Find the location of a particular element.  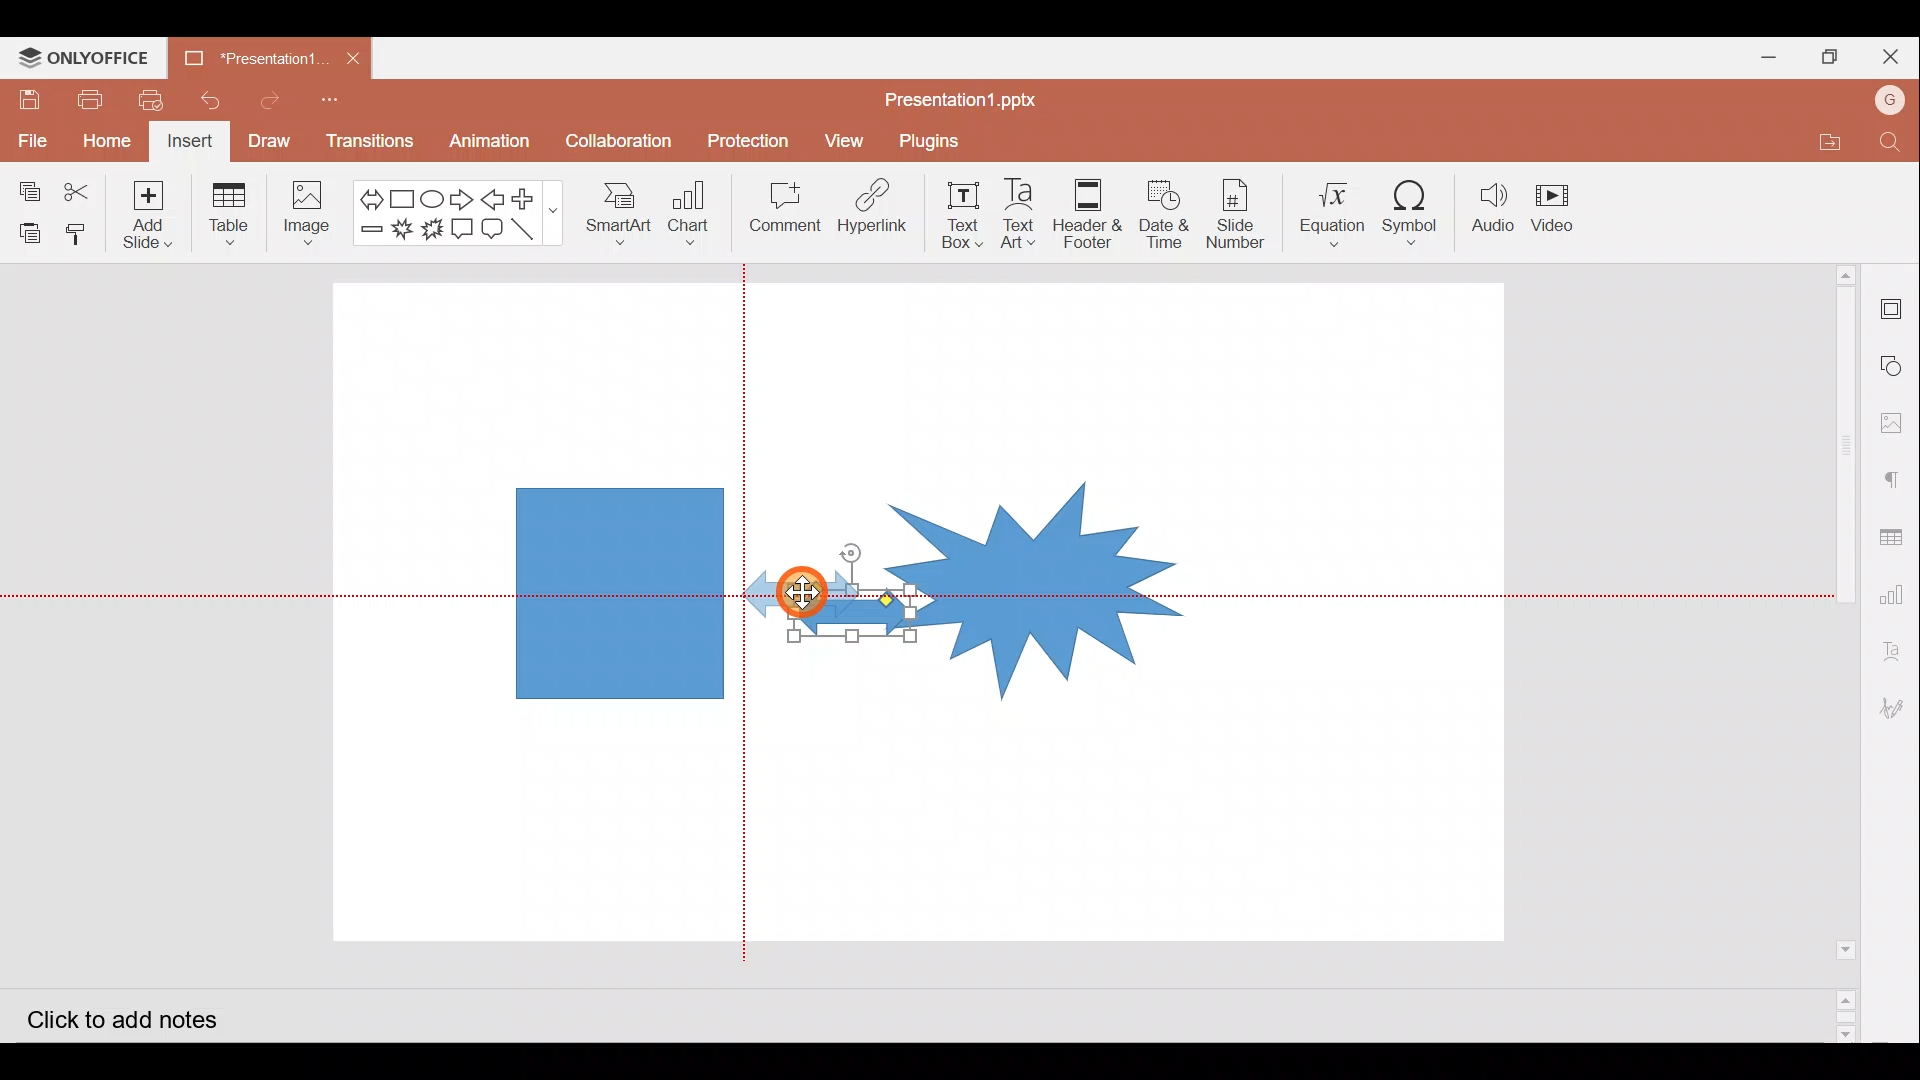

Shapes settings is located at coordinates (1894, 363).